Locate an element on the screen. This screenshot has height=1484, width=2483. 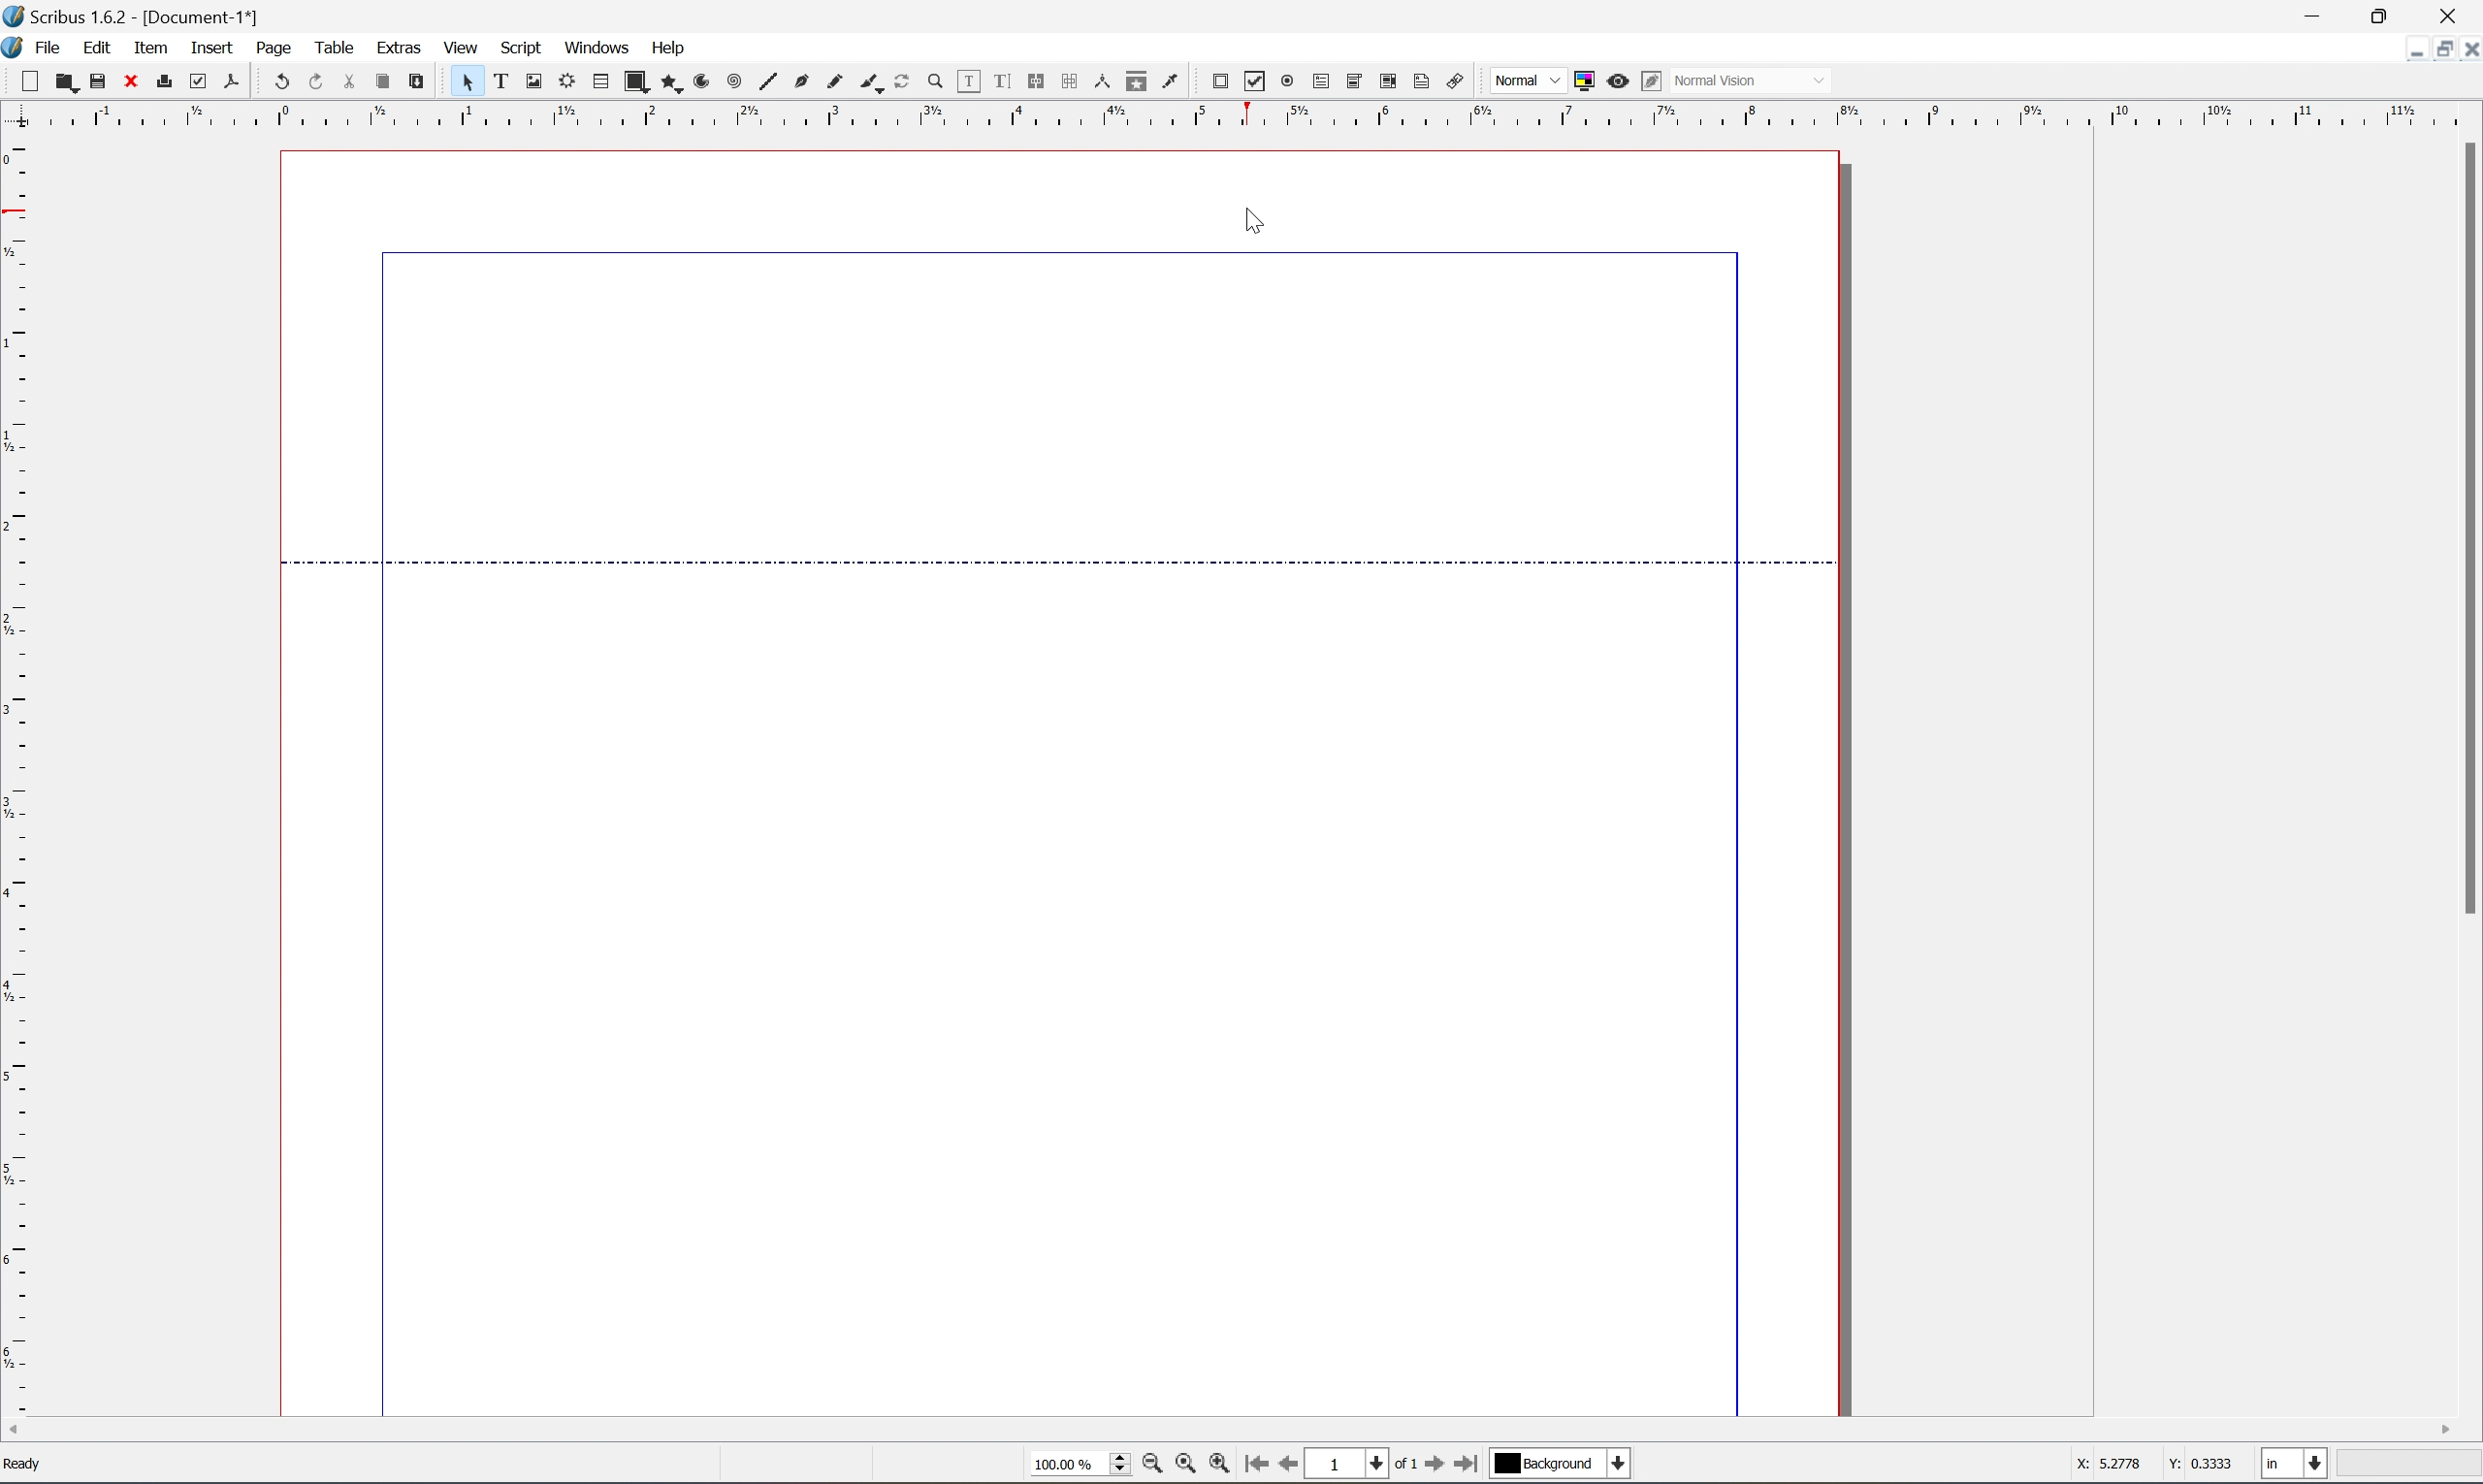
ruler is located at coordinates (16, 777).